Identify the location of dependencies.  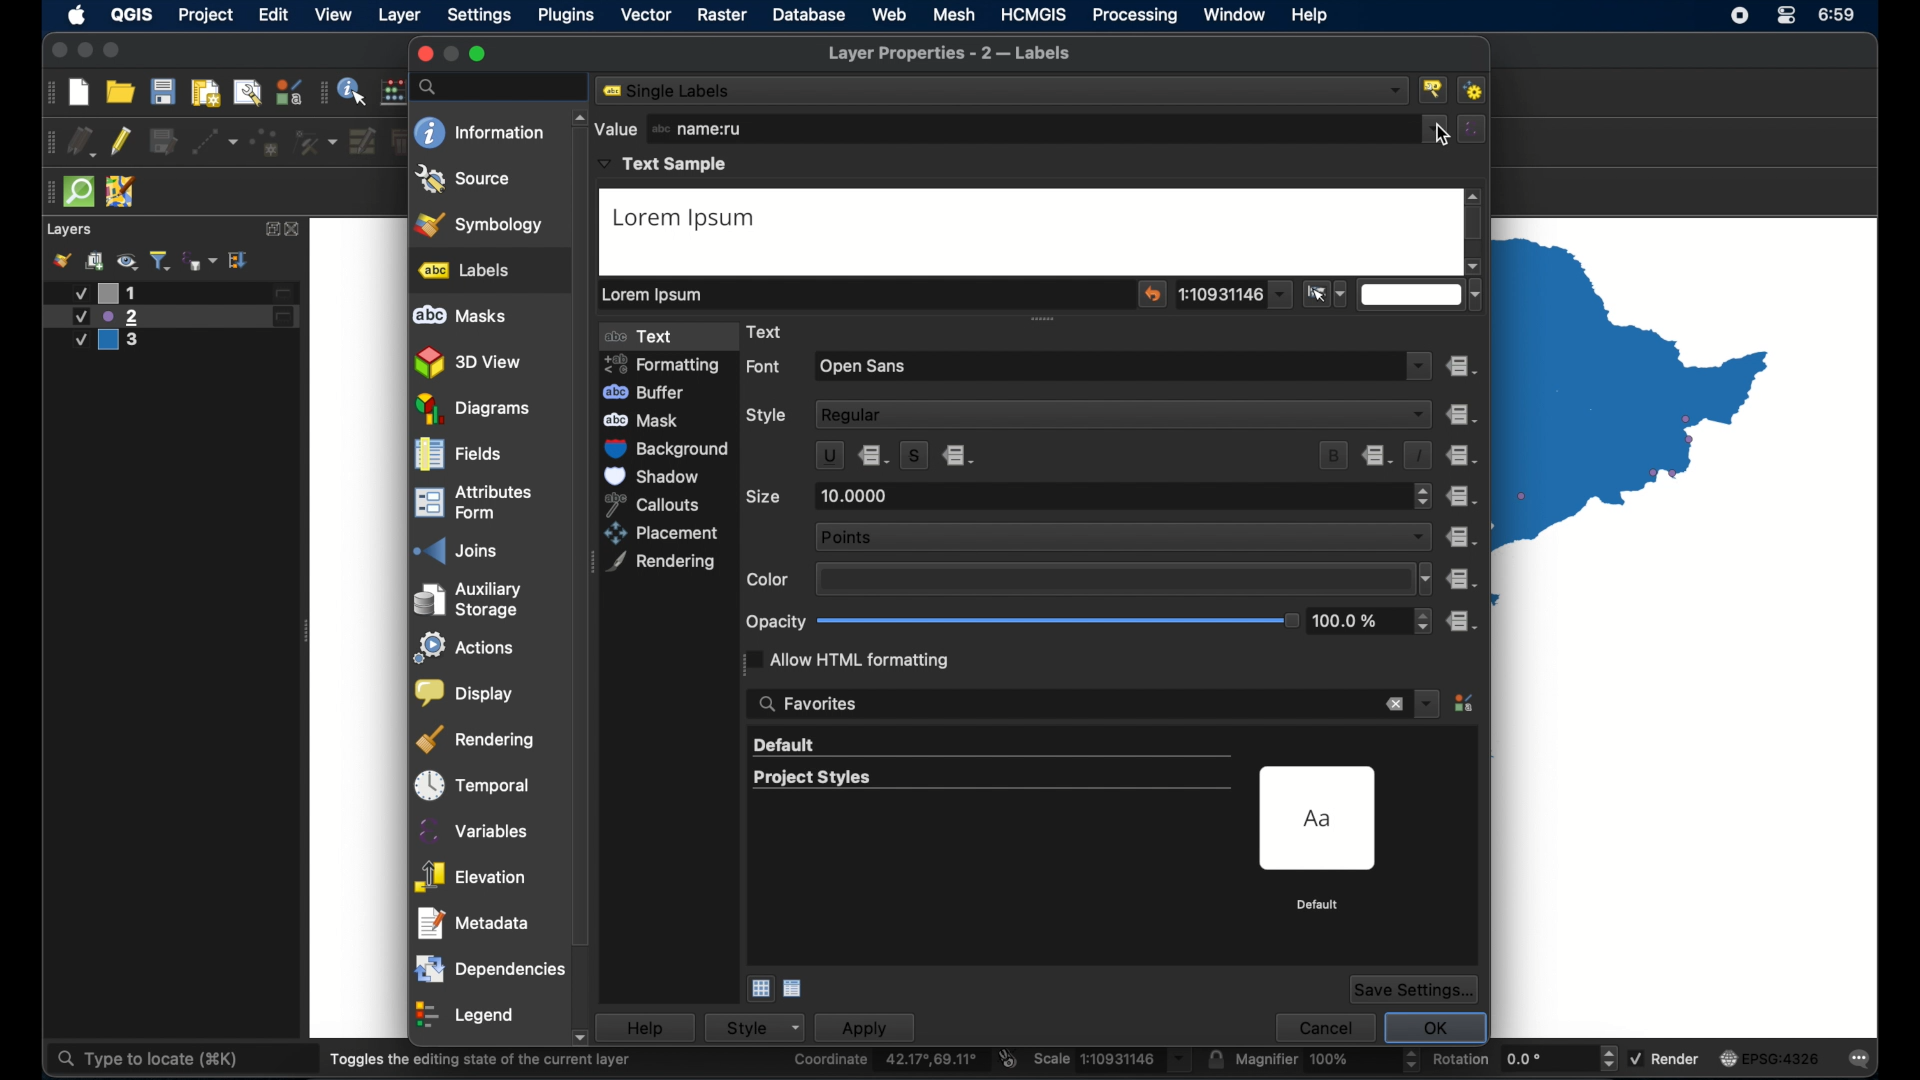
(489, 965).